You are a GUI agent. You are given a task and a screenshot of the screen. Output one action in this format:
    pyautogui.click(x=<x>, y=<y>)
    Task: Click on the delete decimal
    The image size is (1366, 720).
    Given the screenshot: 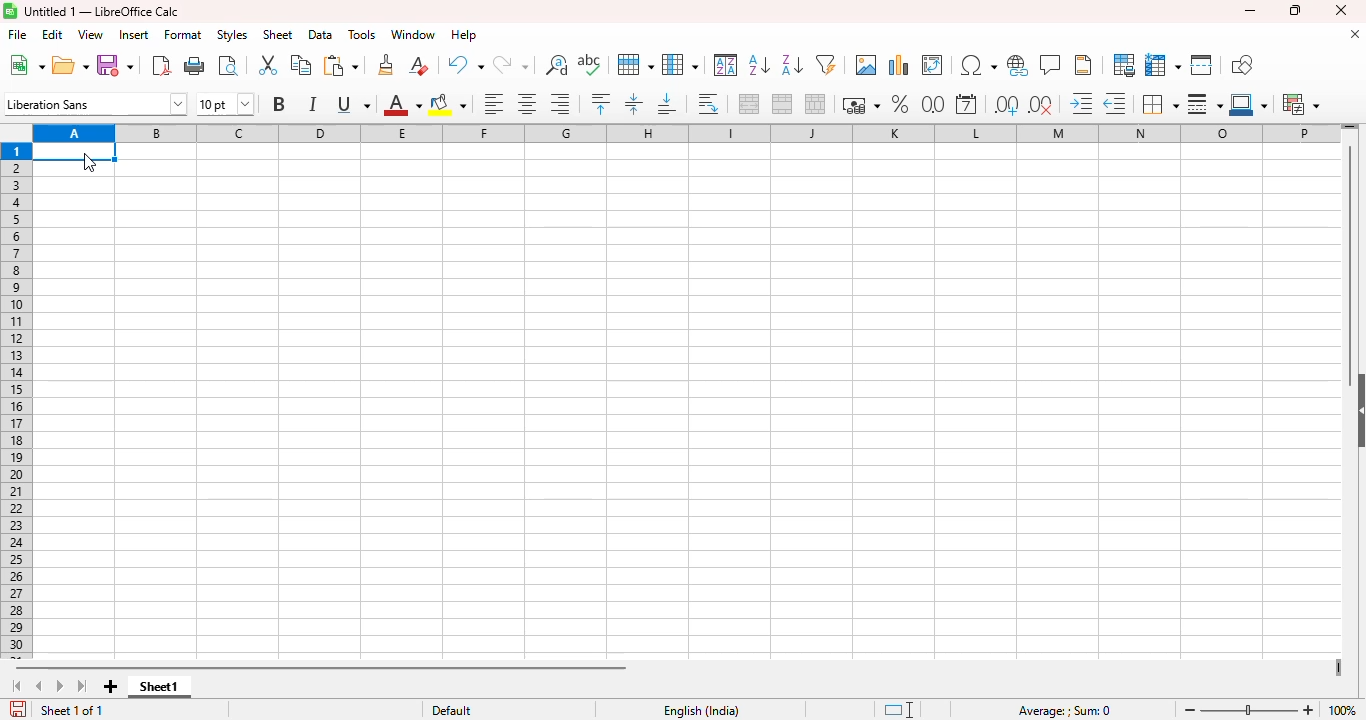 What is the action you would take?
    pyautogui.click(x=1042, y=105)
    